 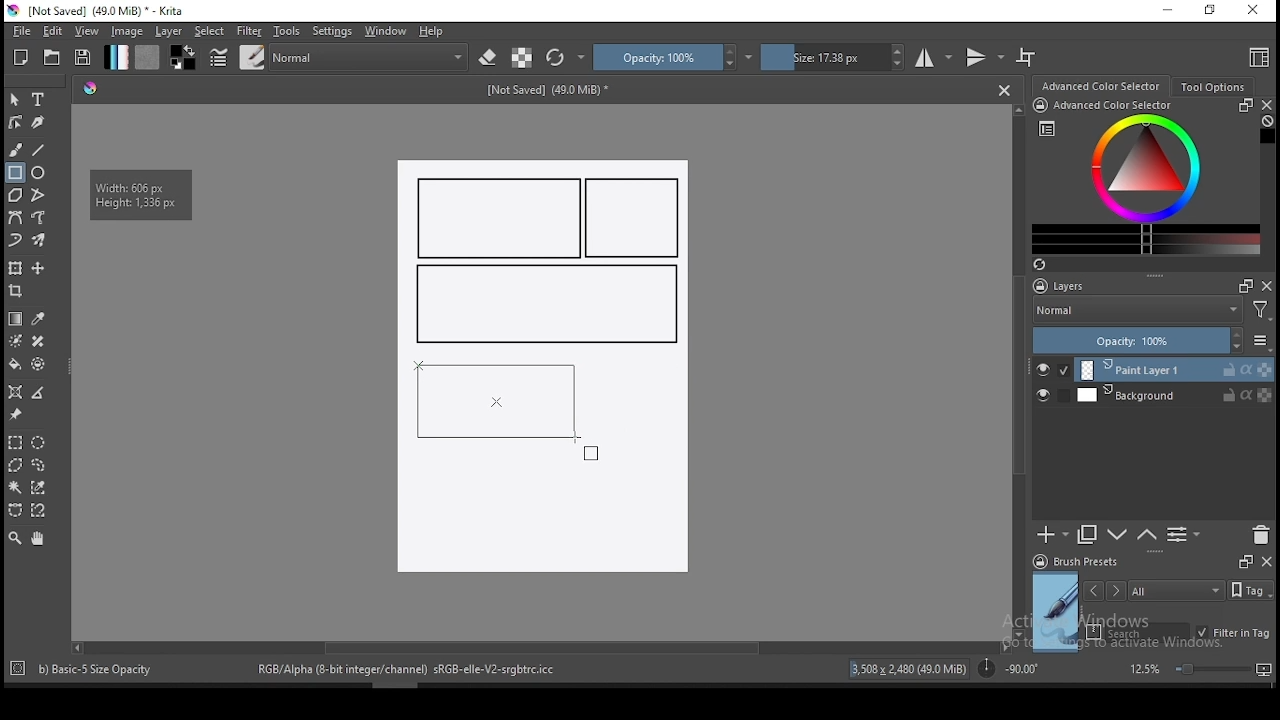 What do you see at coordinates (1214, 87) in the screenshot?
I see `tool options` at bounding box center [1214, 87].